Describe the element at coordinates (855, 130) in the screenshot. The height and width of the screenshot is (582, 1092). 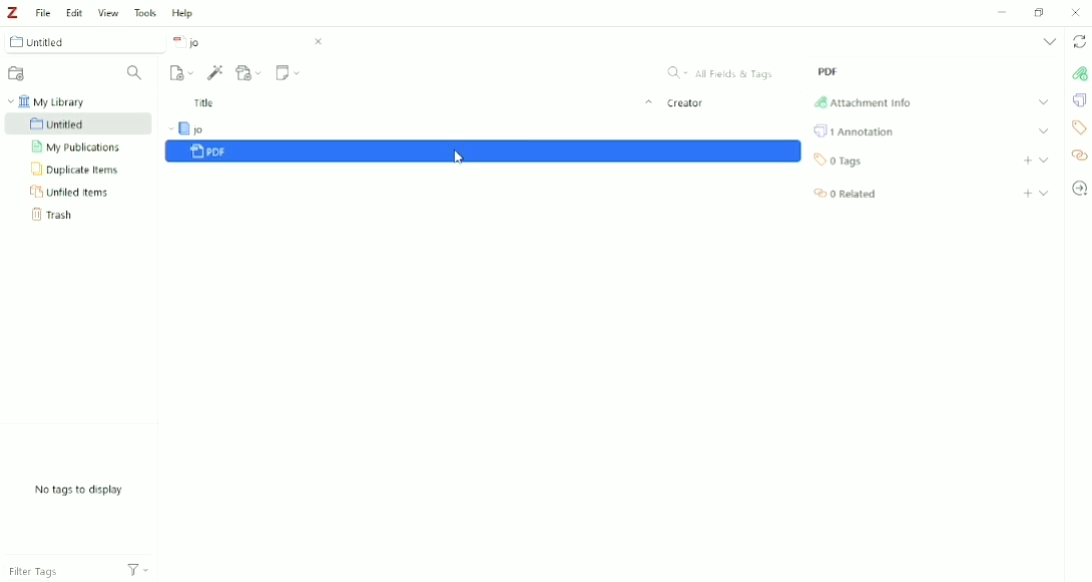
I see `Annotation` at that location.